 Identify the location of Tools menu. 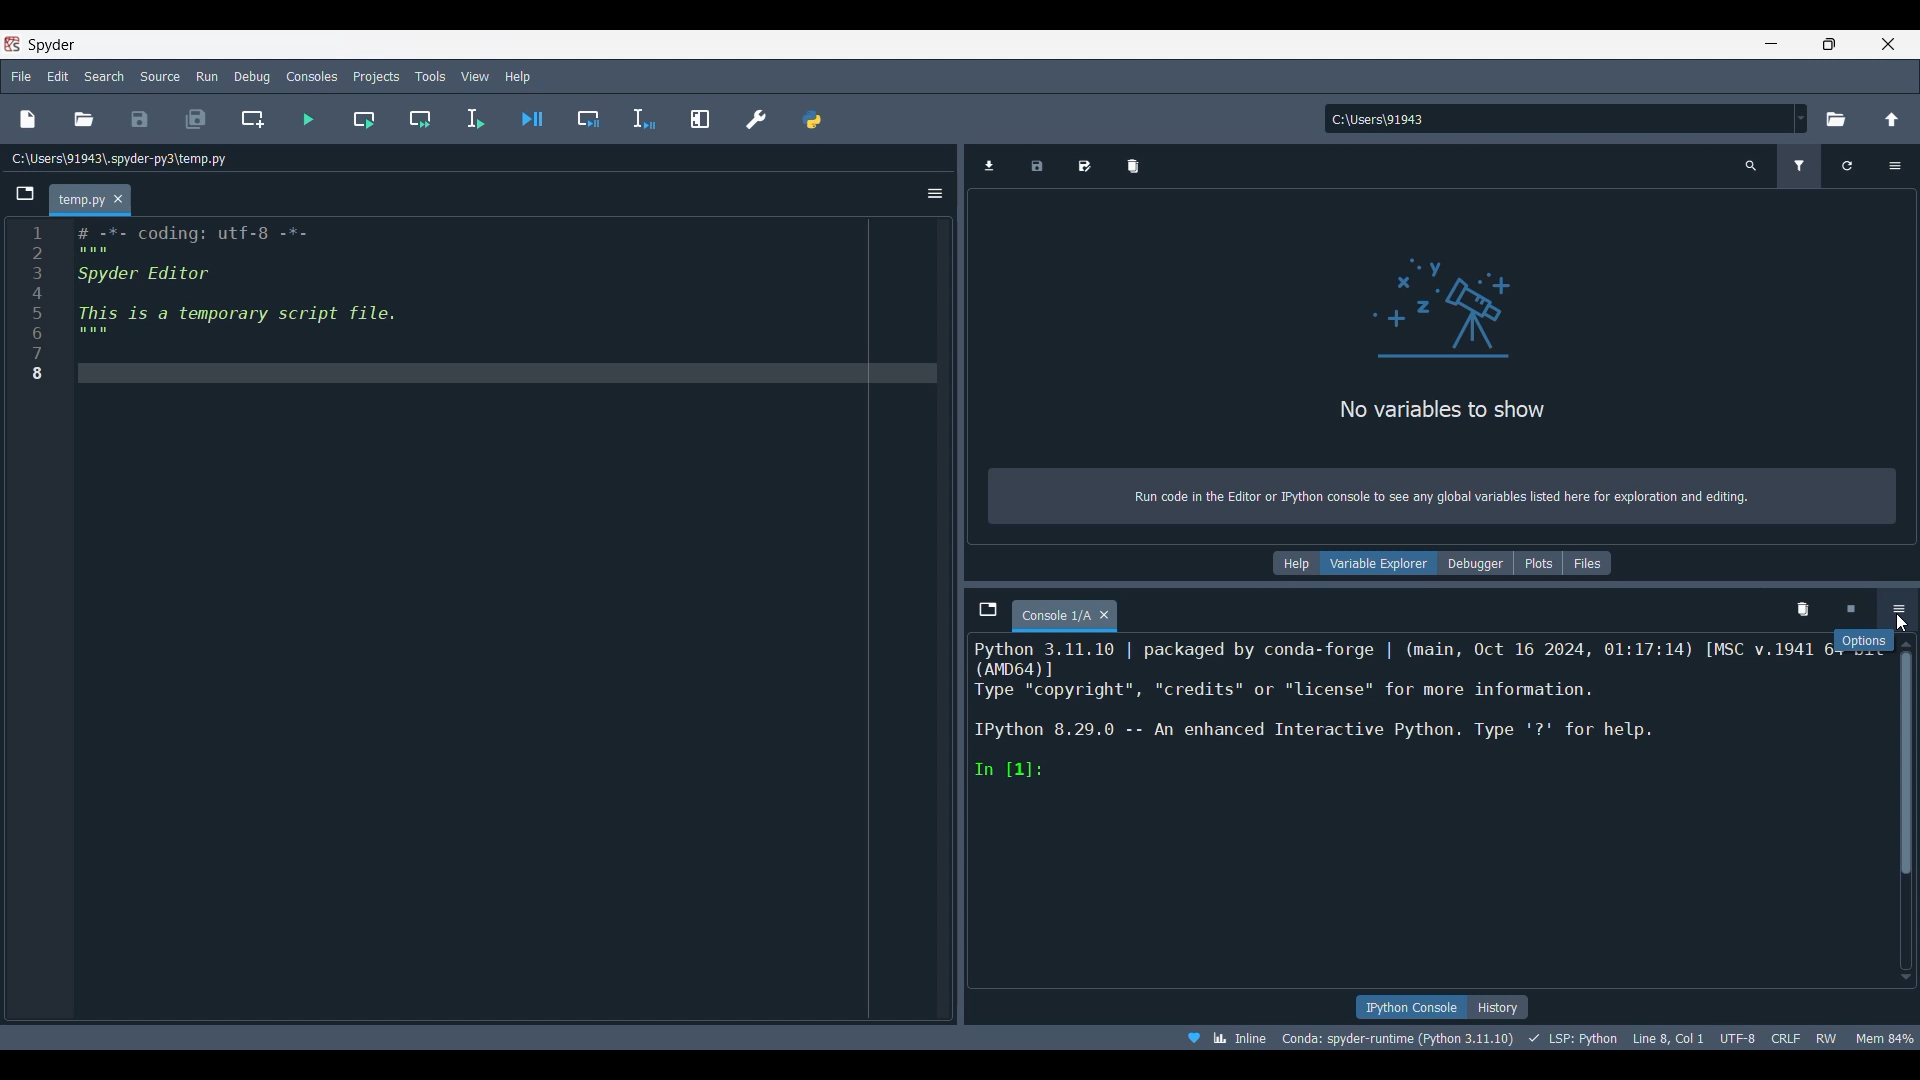
(431, 76).